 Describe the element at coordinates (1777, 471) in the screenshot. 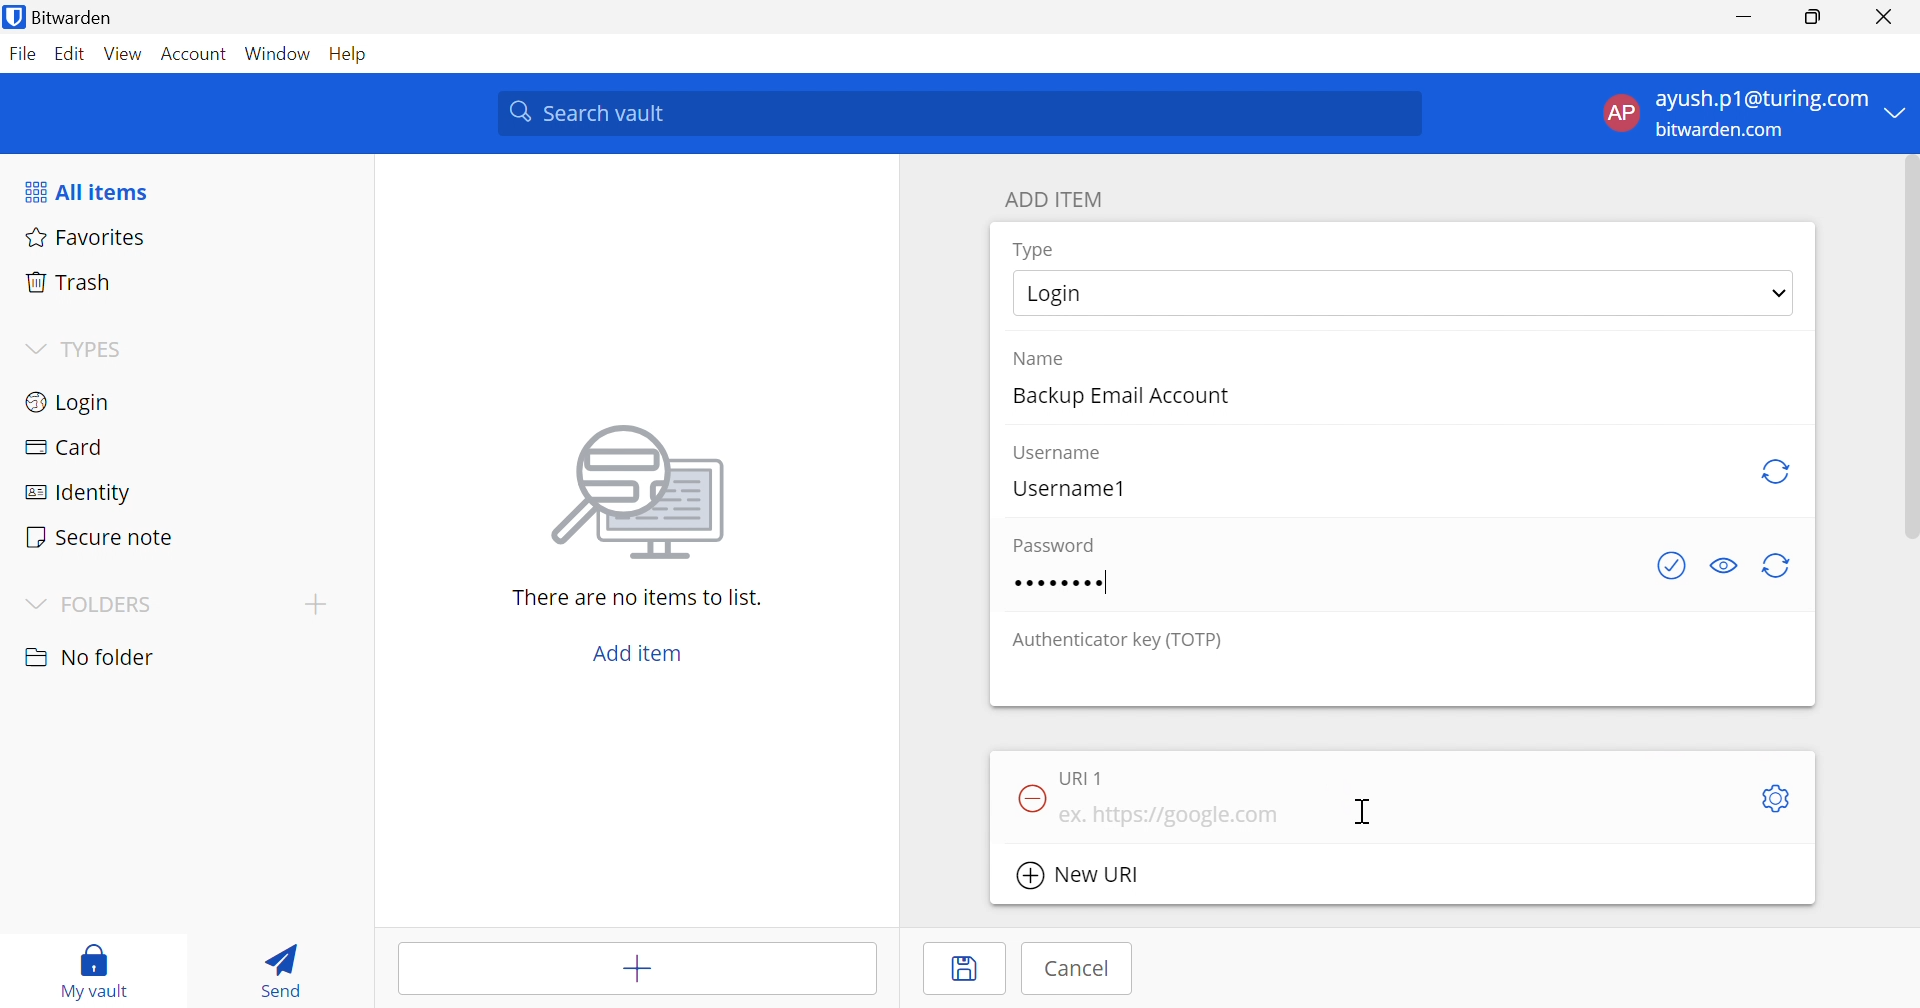

I see `Generate password` at that location.